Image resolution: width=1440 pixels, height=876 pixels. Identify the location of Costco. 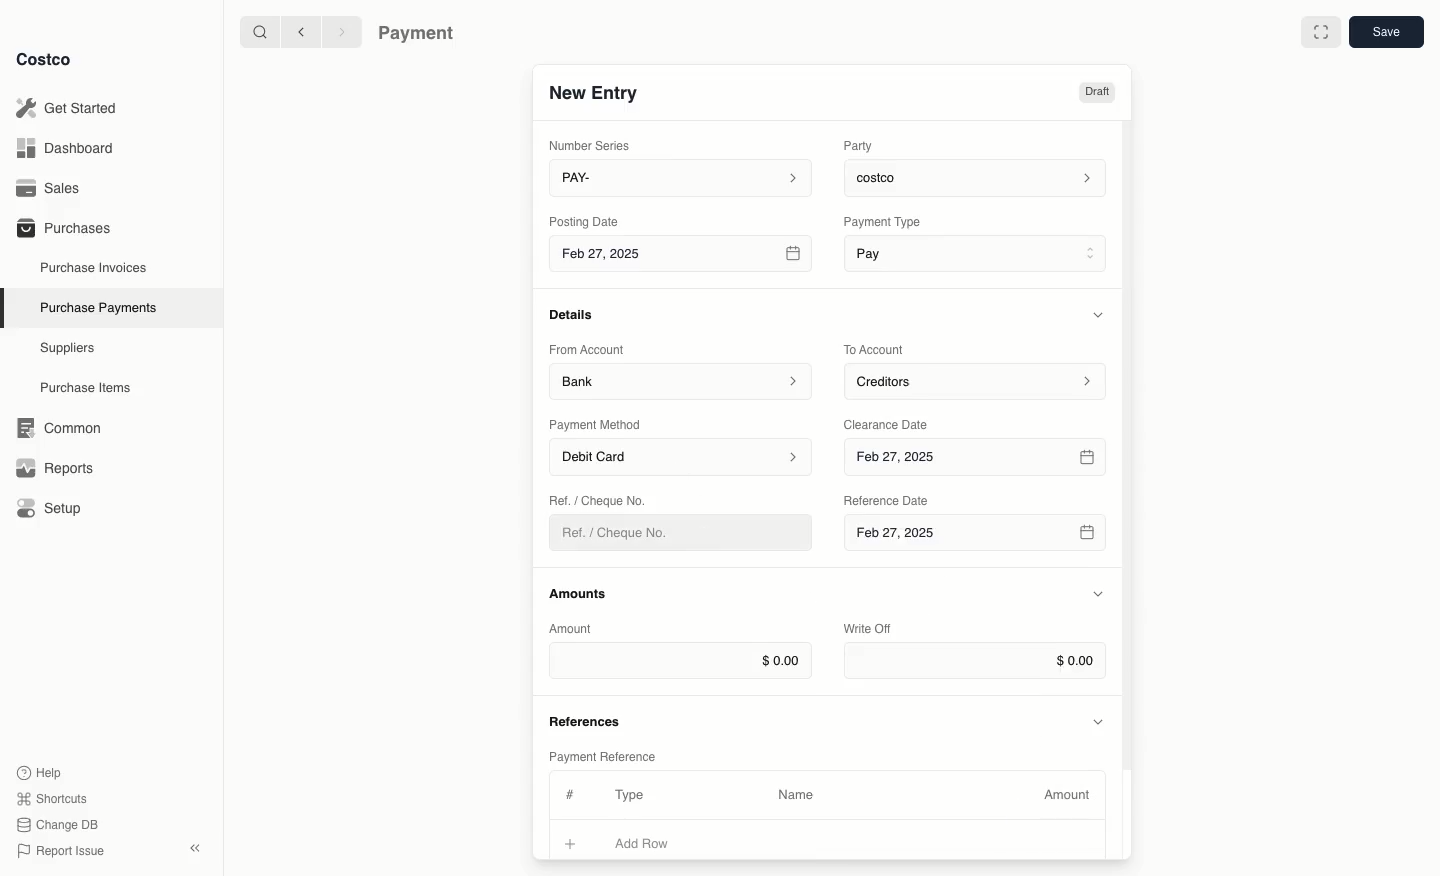
(43, 59).